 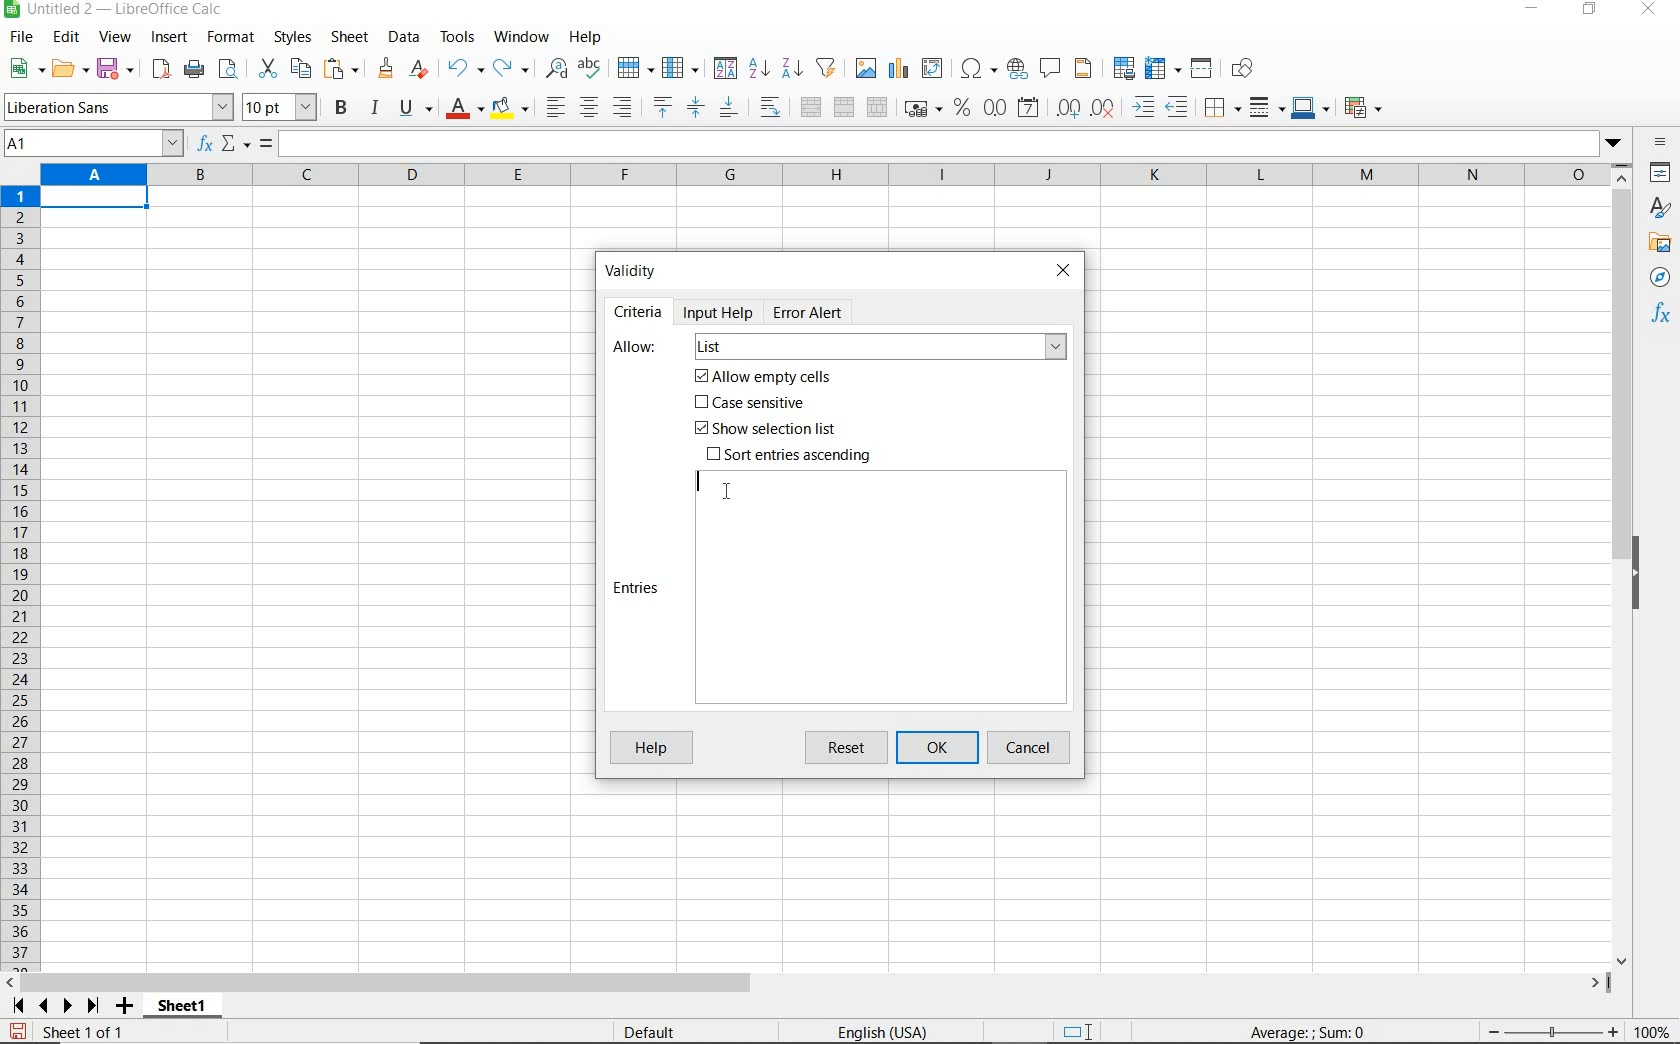 I want to click on paste, so click(x=344, y=71).